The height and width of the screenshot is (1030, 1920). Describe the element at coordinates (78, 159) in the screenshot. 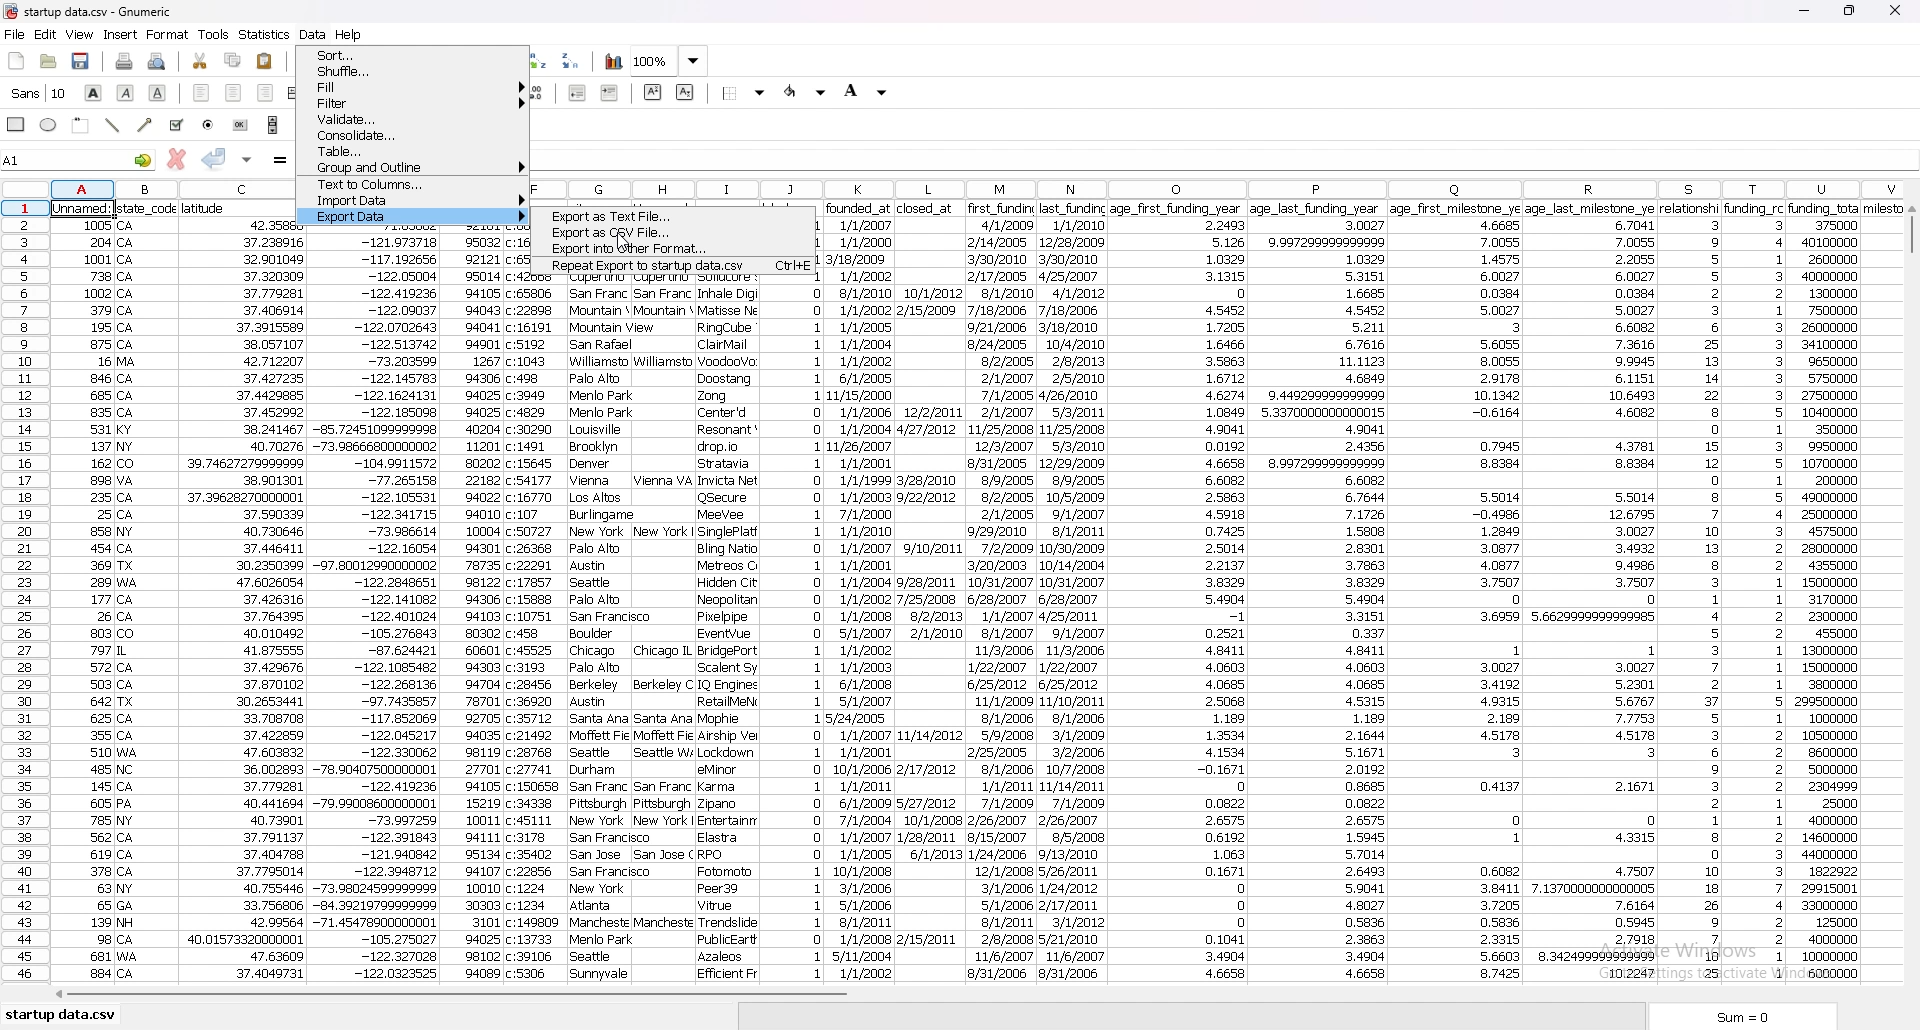

I see `selected cell` at that location.